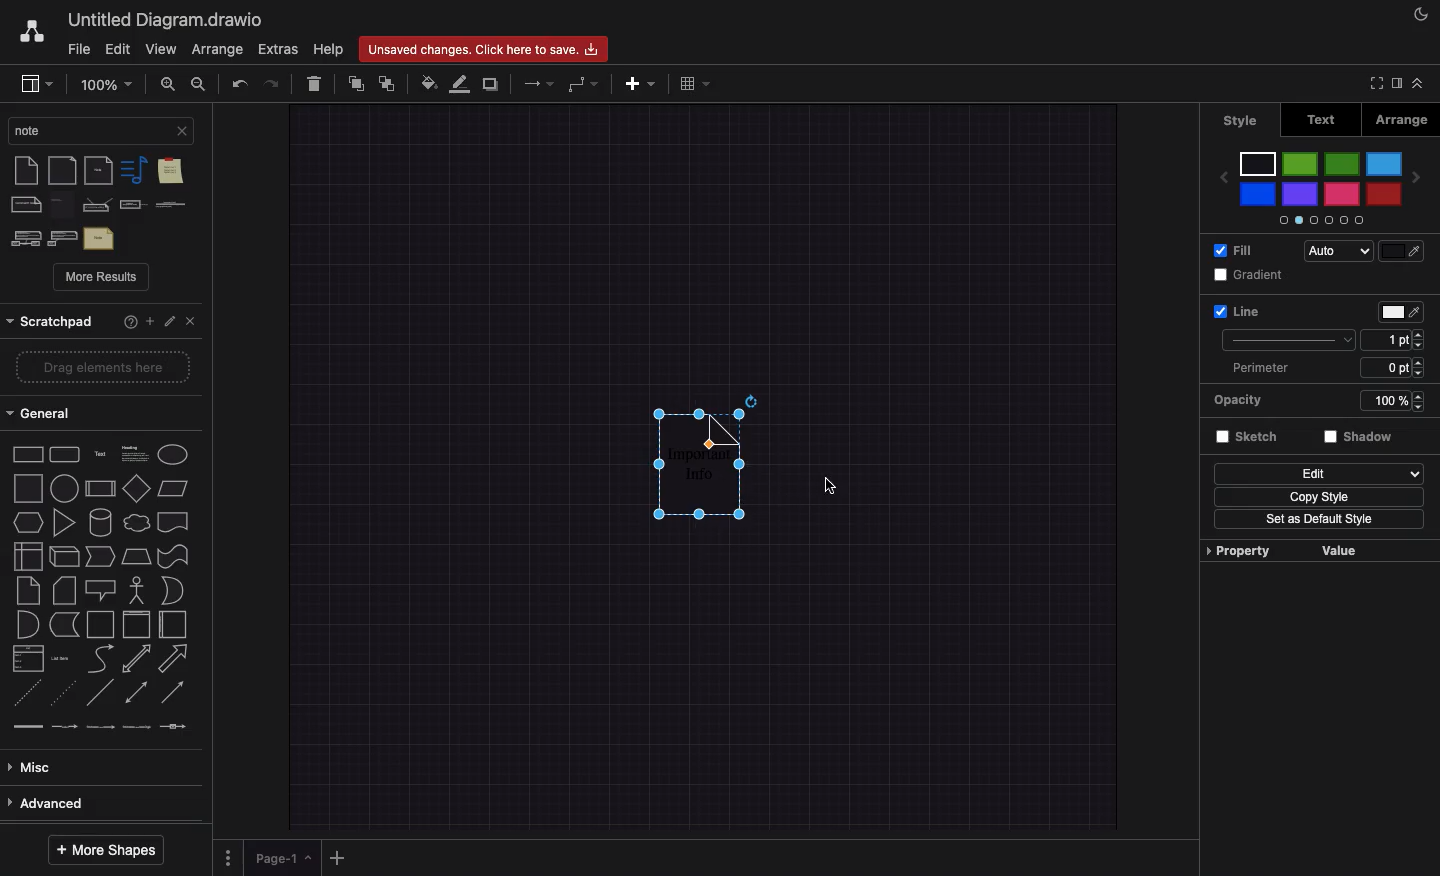 Image resolution: width=1440 pixels, height=876 pixels. What do you see at coordinates (174, 658) in the screenshot?
I see `arrow` at bounding box center [174, 658].